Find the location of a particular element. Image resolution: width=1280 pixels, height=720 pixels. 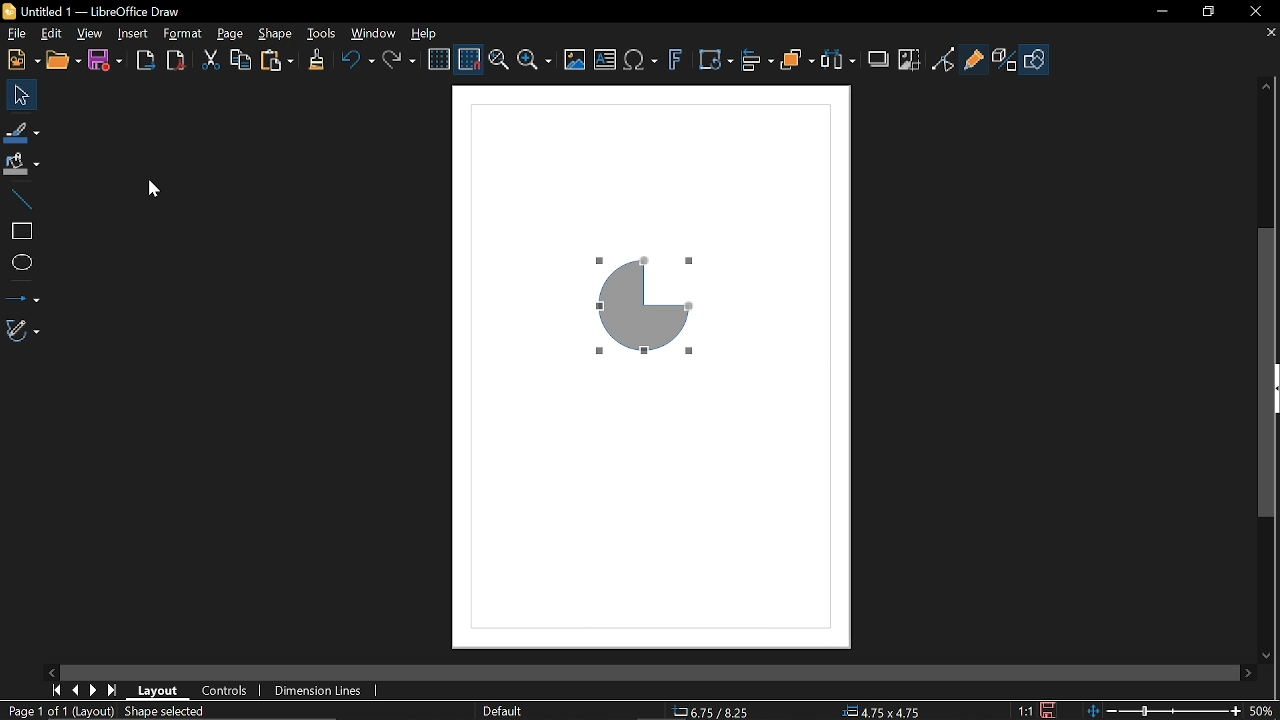

Lines and arrows is located at coordinates (21, 298).